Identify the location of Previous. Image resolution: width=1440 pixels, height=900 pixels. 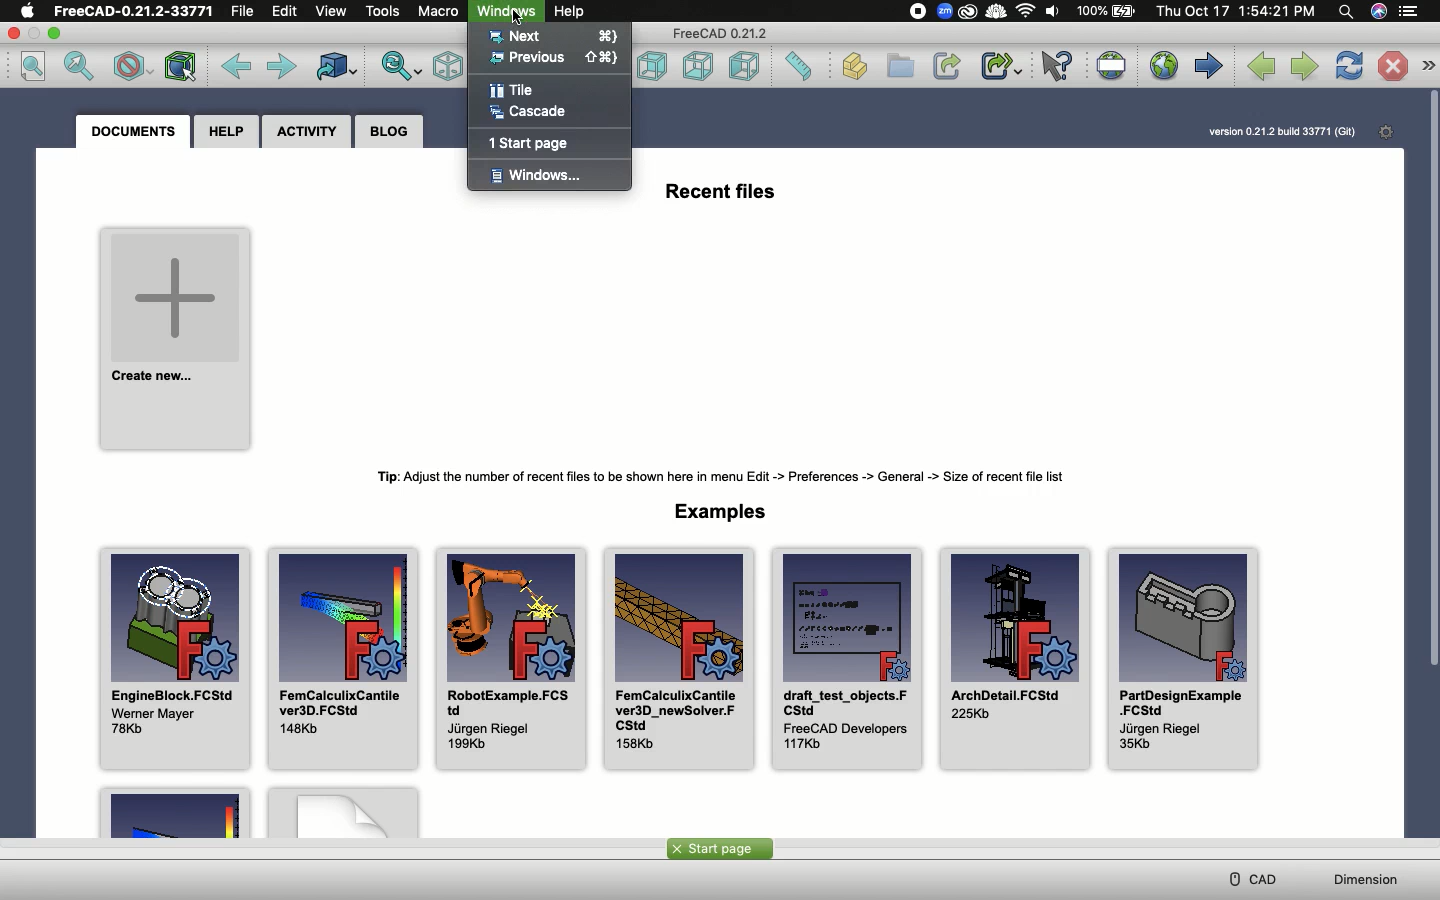
(556, 58).